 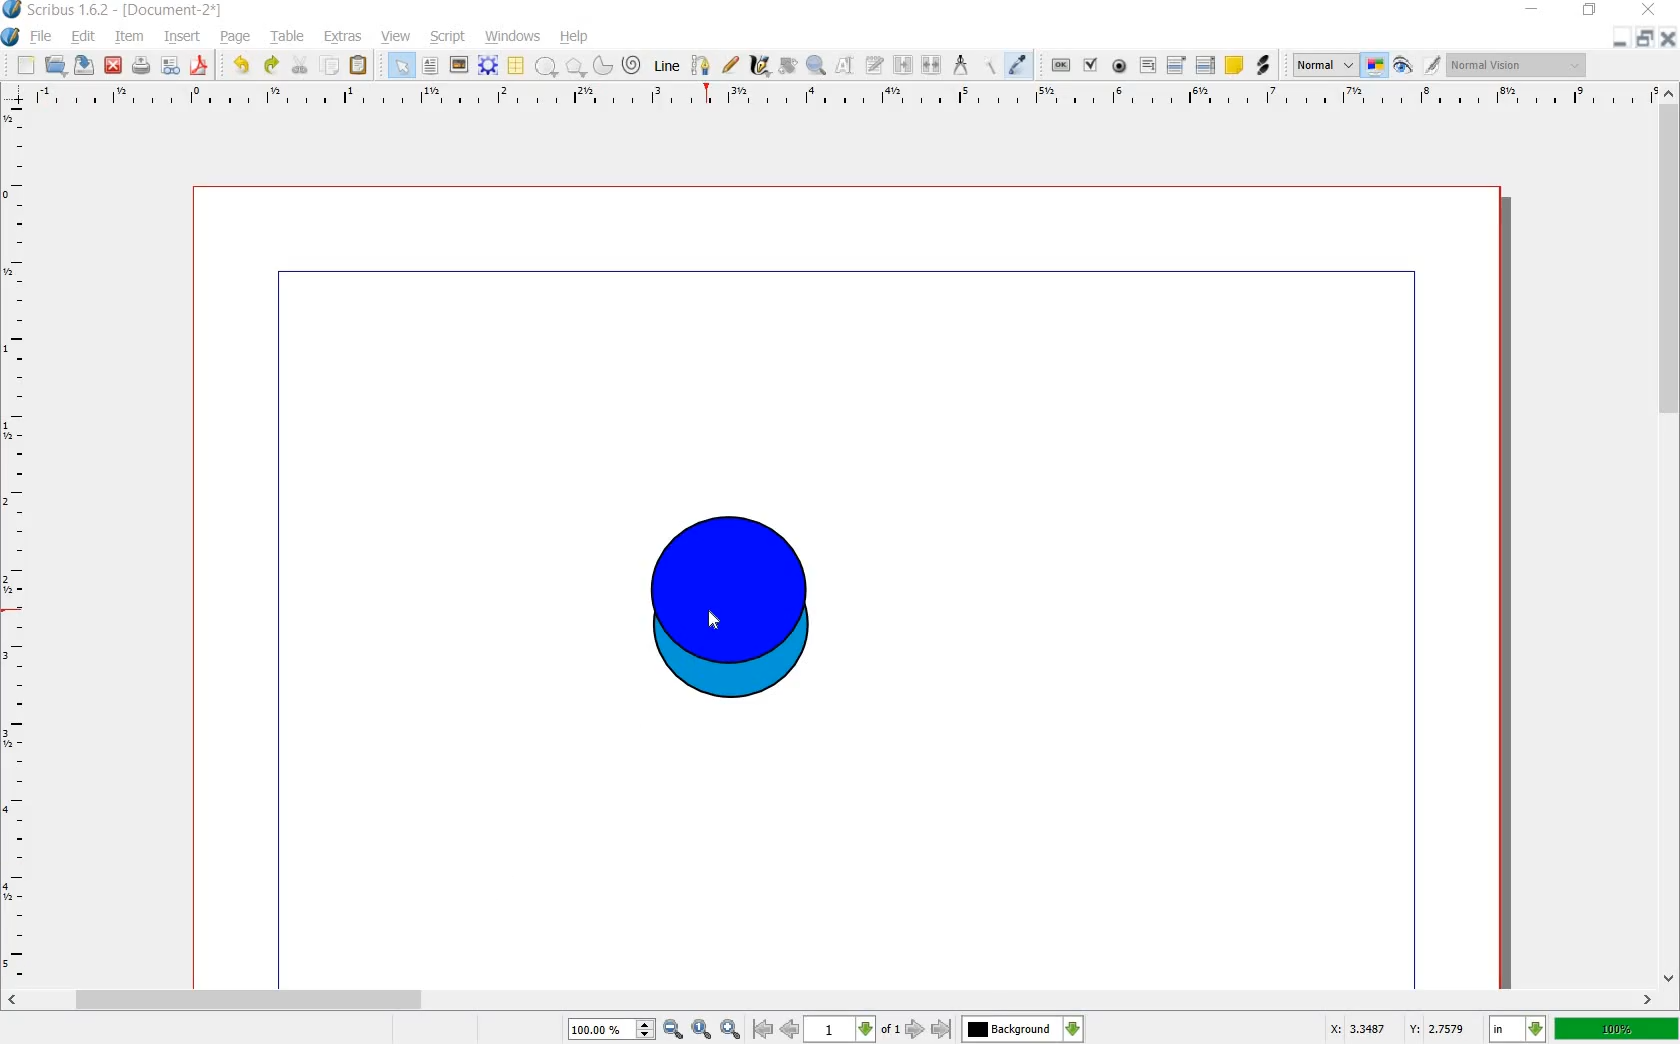 I want to click on unlink text frames, so click(x=934, y=66).